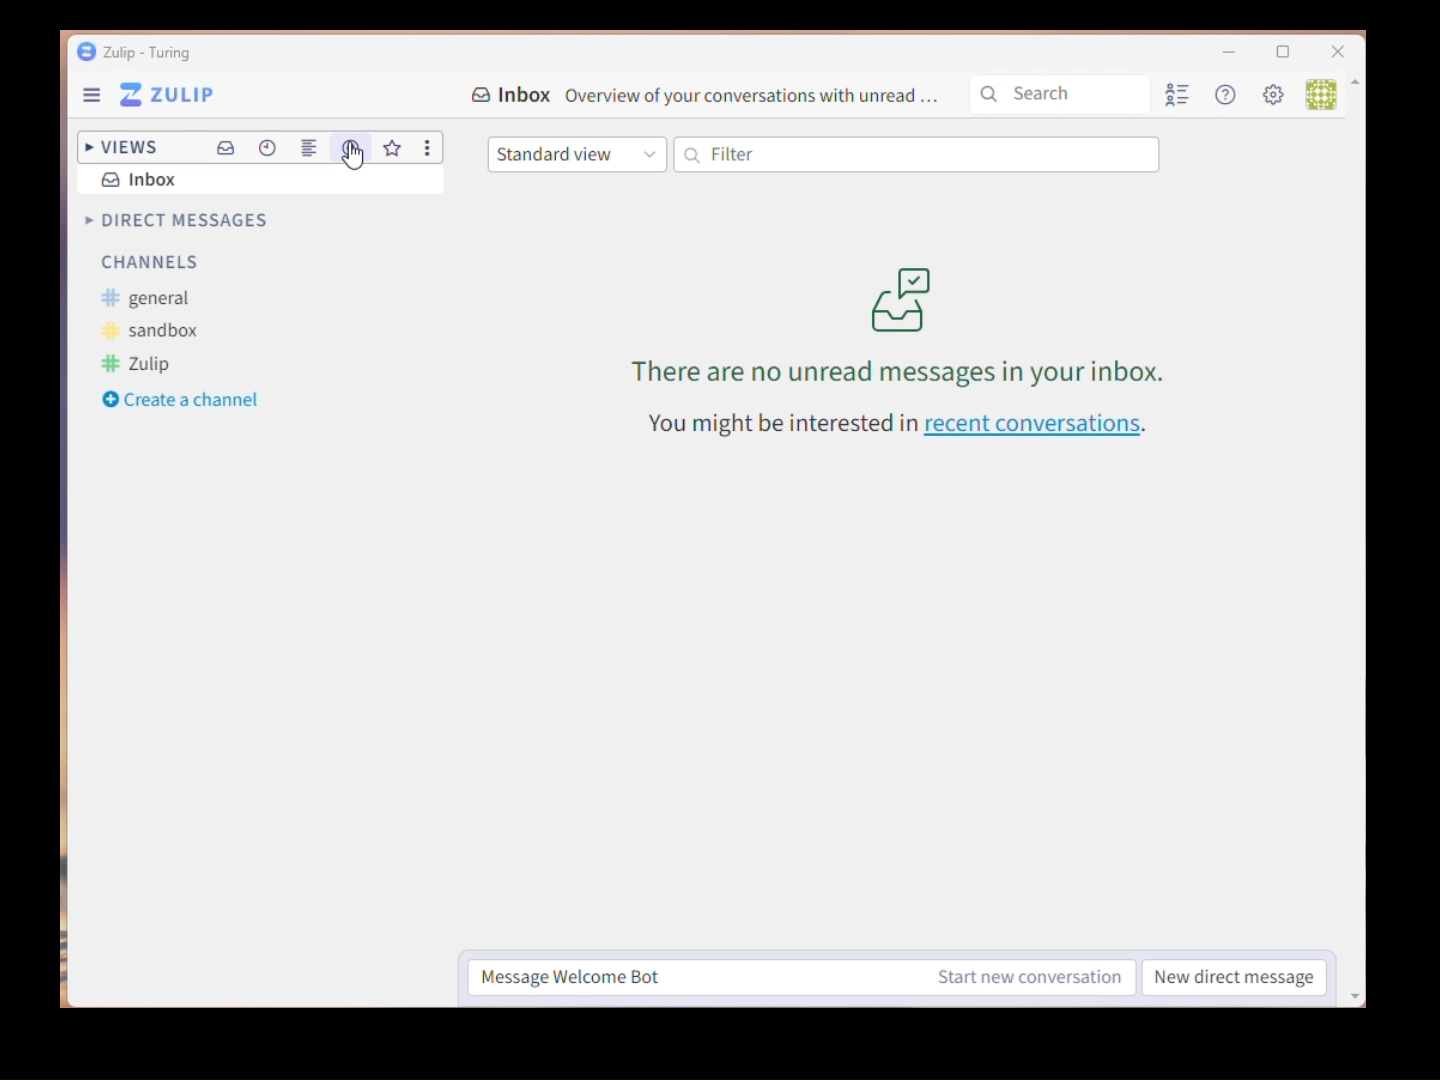 This screenshot has height=1080, width=1440. I want to click on Inbox, so click(226, 151).